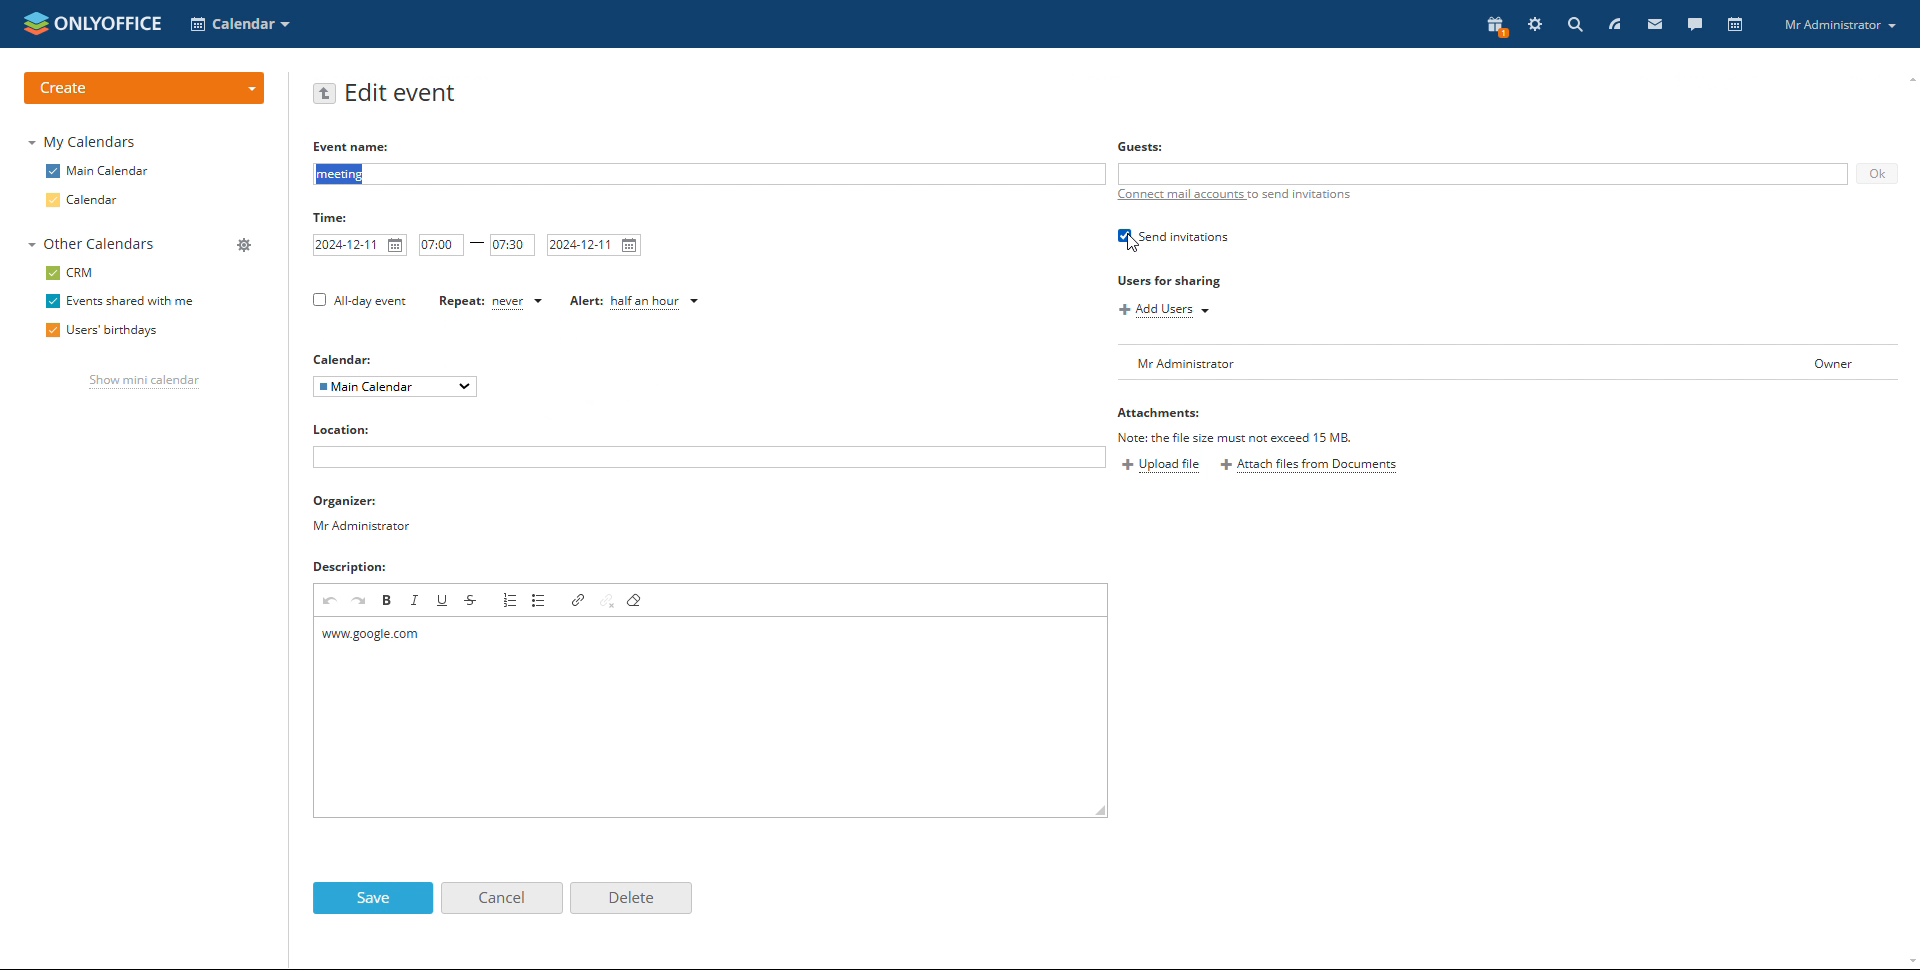 This screenshot has width=1920, height=970. Describe the element at coordinates (1836, 23) in the screenshot. I see `profile` at that location.